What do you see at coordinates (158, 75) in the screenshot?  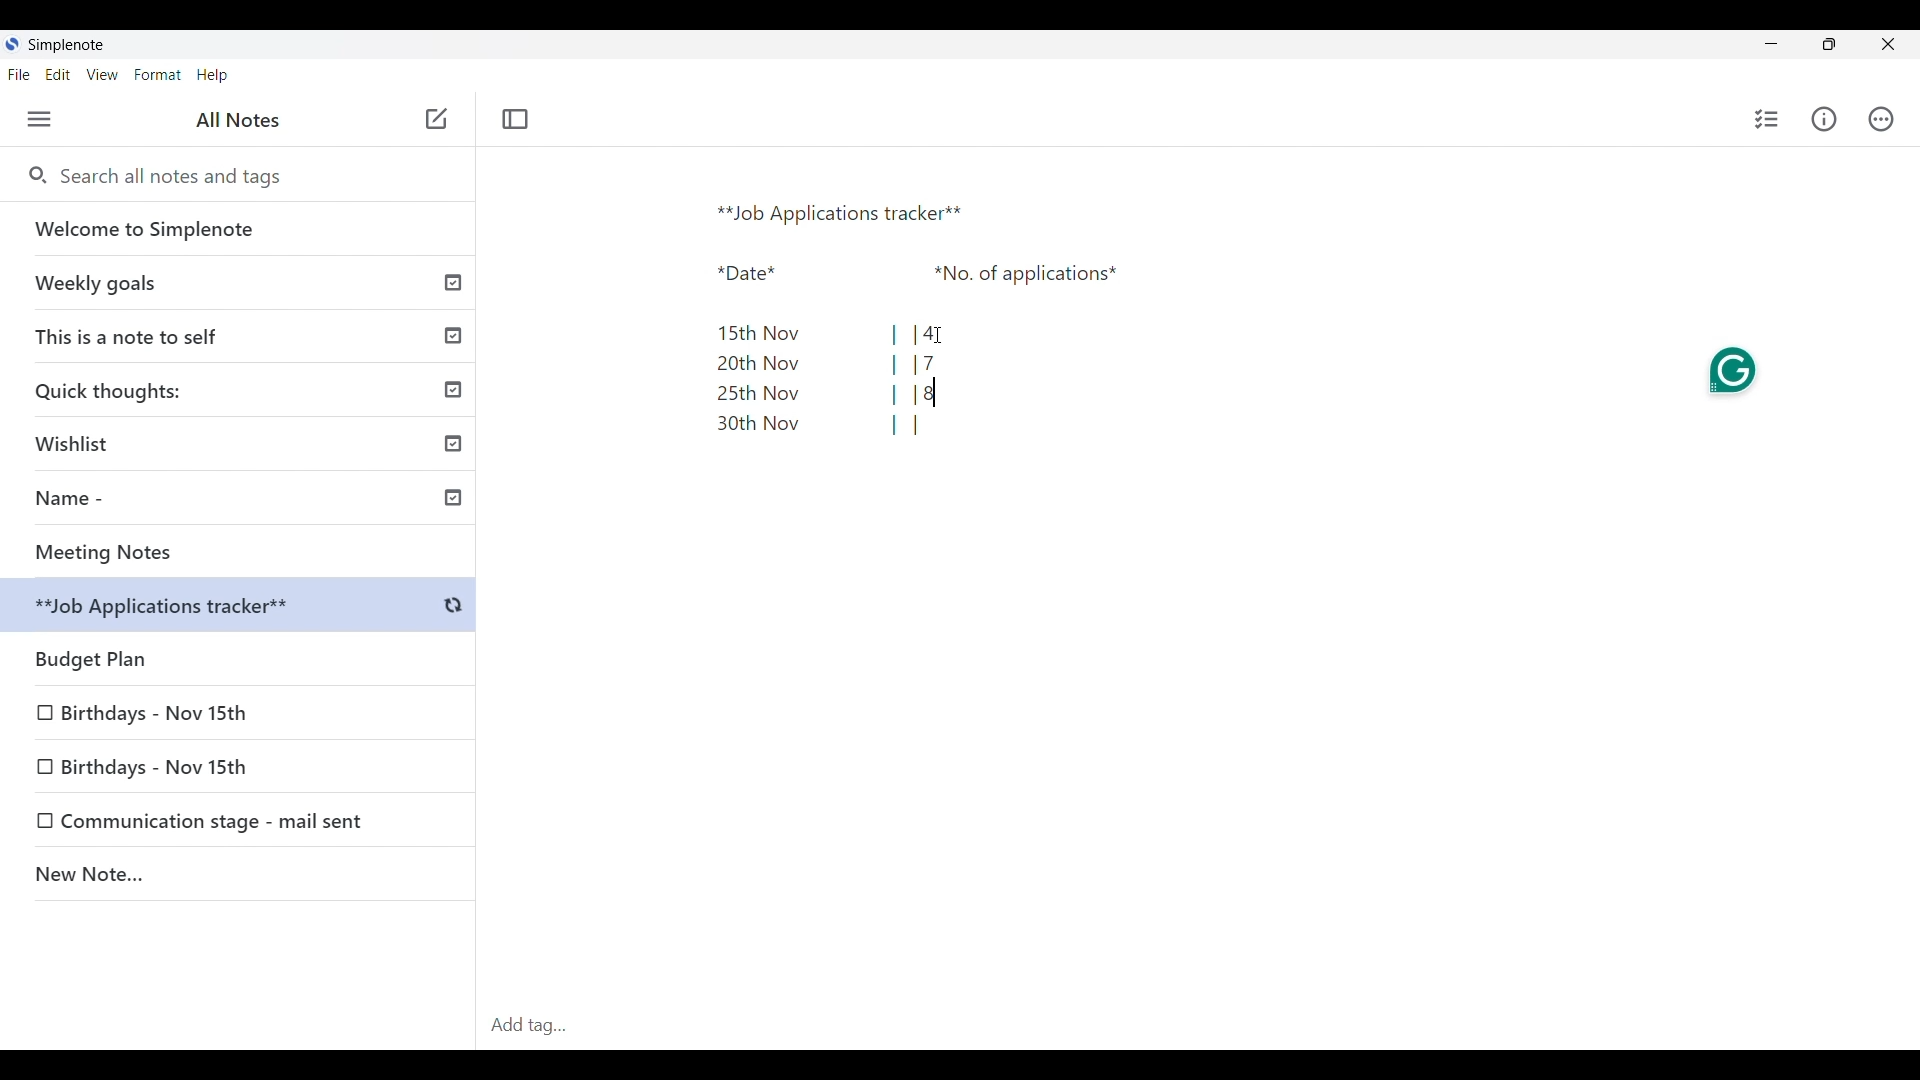 I see `Format` at bounding box center [158, 75].